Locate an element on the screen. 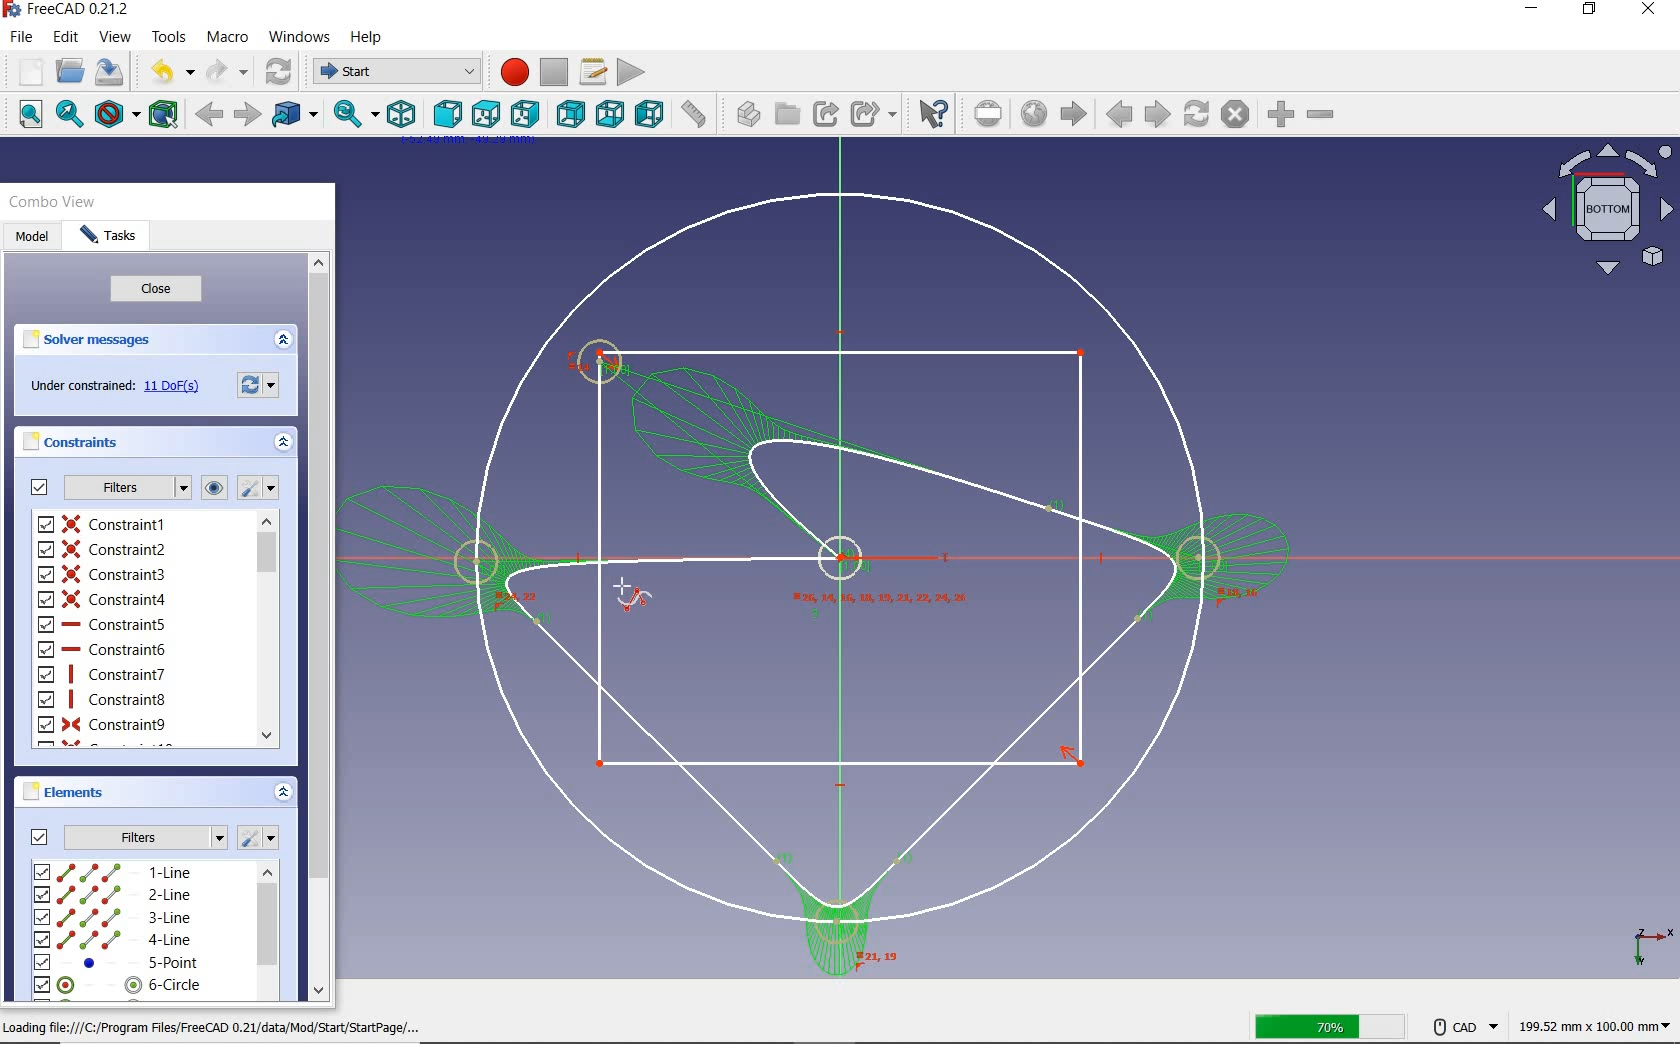  macros is located at coordinates (592, 72).